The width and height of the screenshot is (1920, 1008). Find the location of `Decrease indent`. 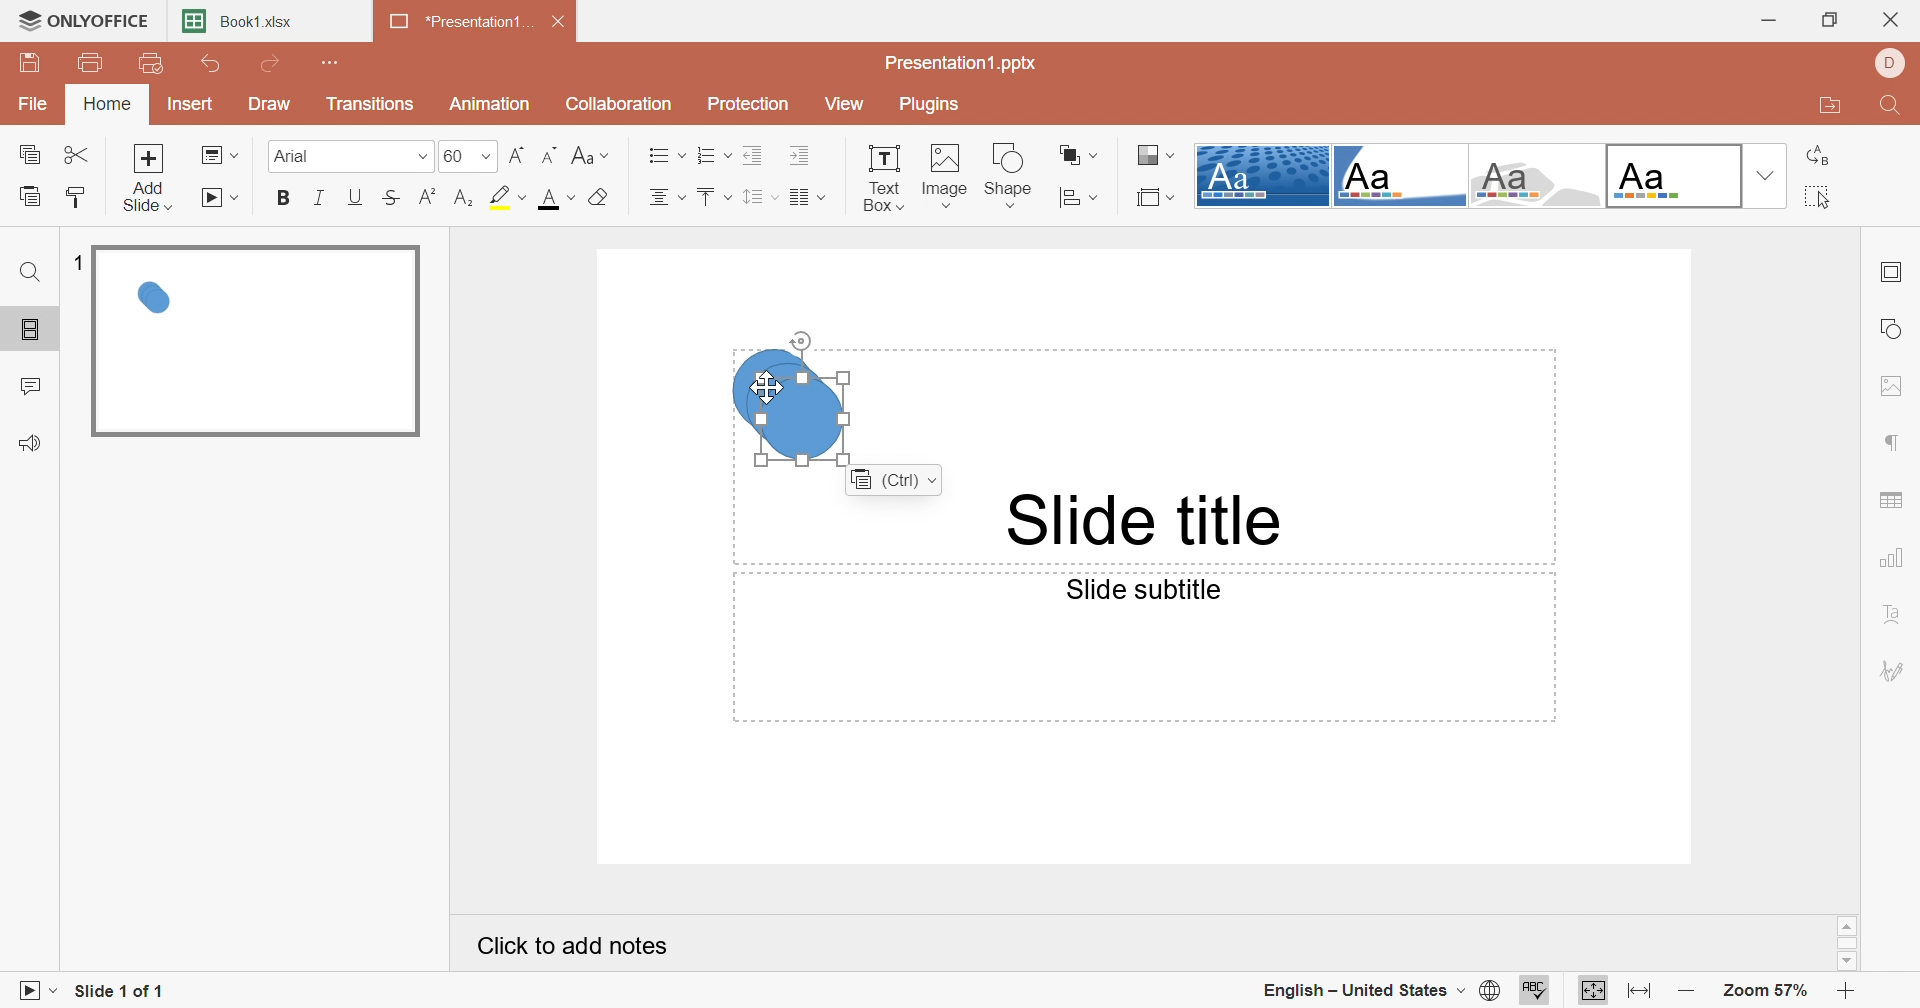

Decrease indent is located at coordinates (753, 155).